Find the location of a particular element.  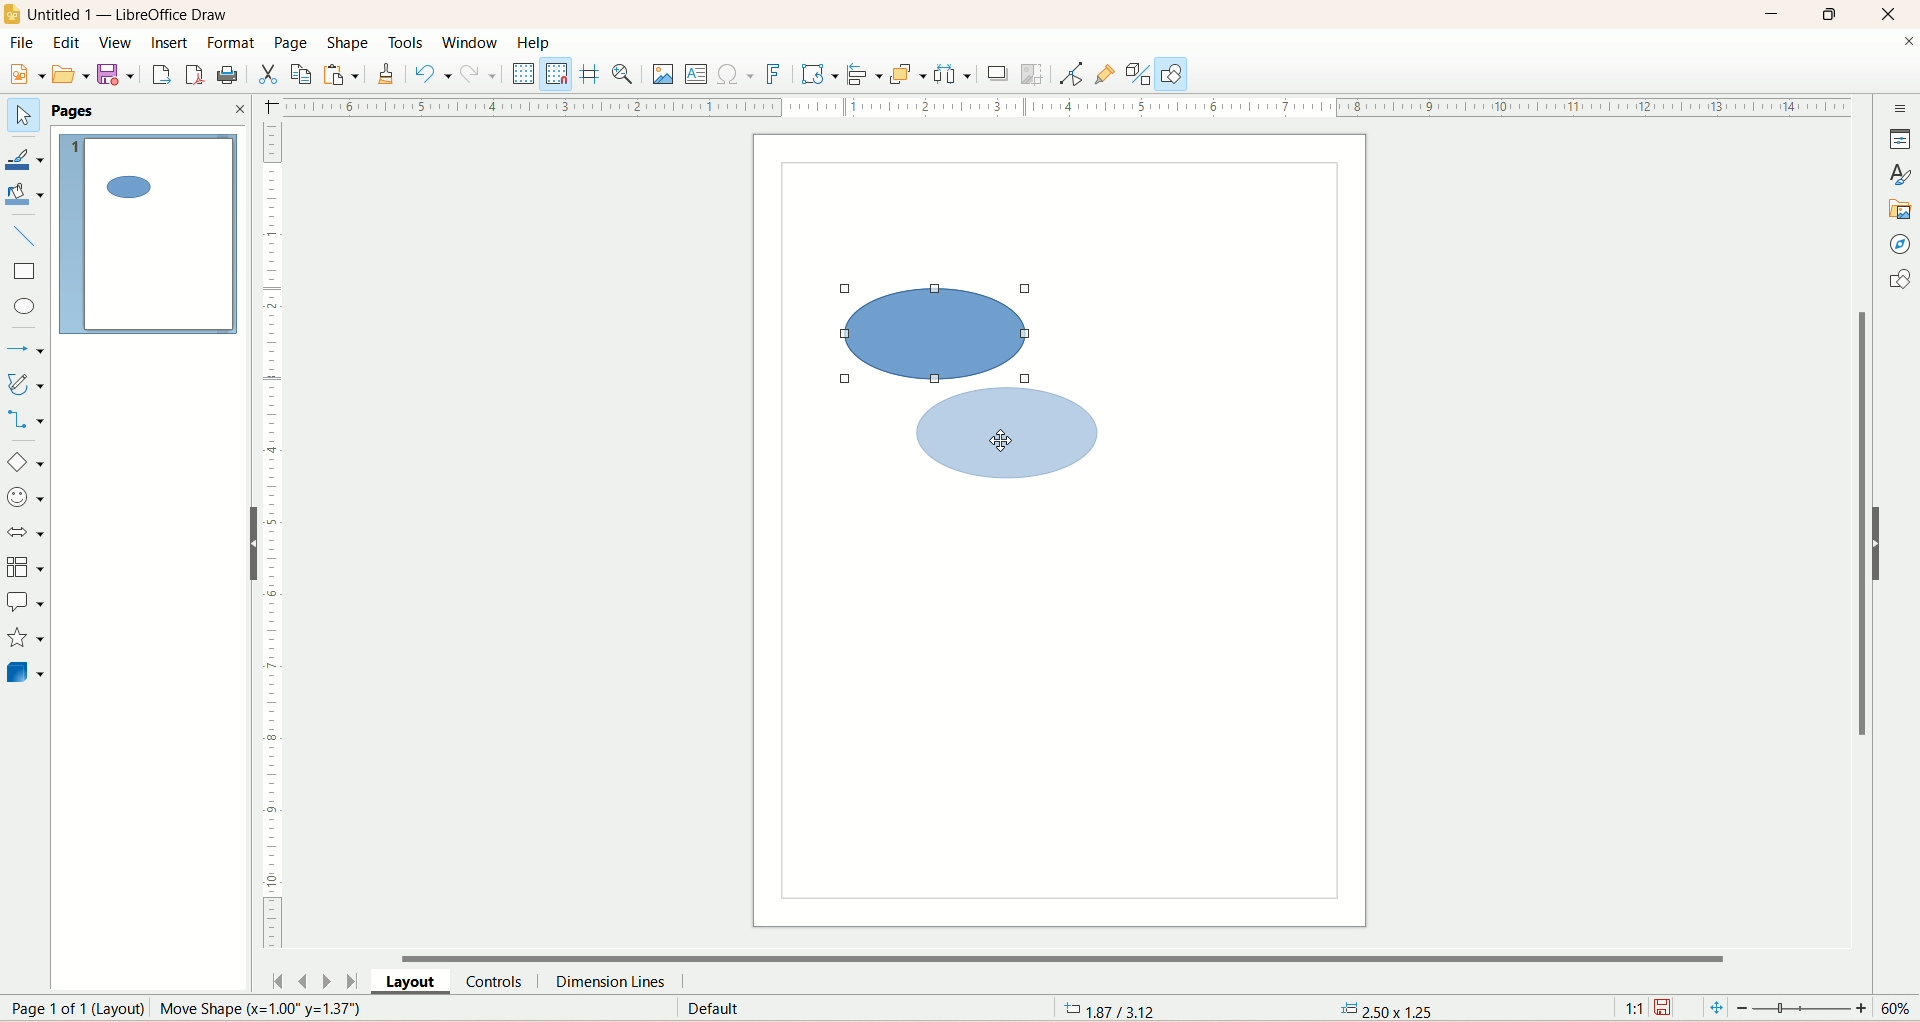

fill color is located at coordinates (26, 195).